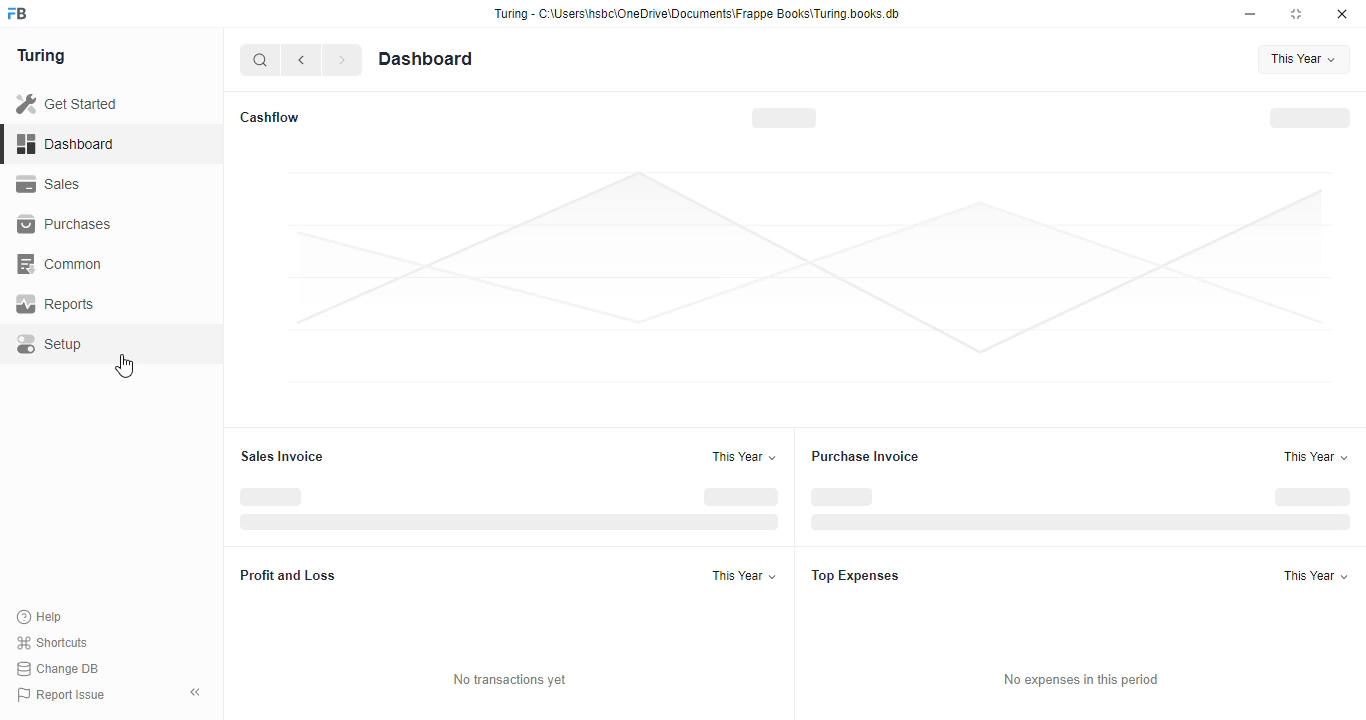 The width and height of the screenshot is (1366, 720). What do you see at coordinates (62, 264) in the screenshot?
I see `common` at bounding box center [62, 264].